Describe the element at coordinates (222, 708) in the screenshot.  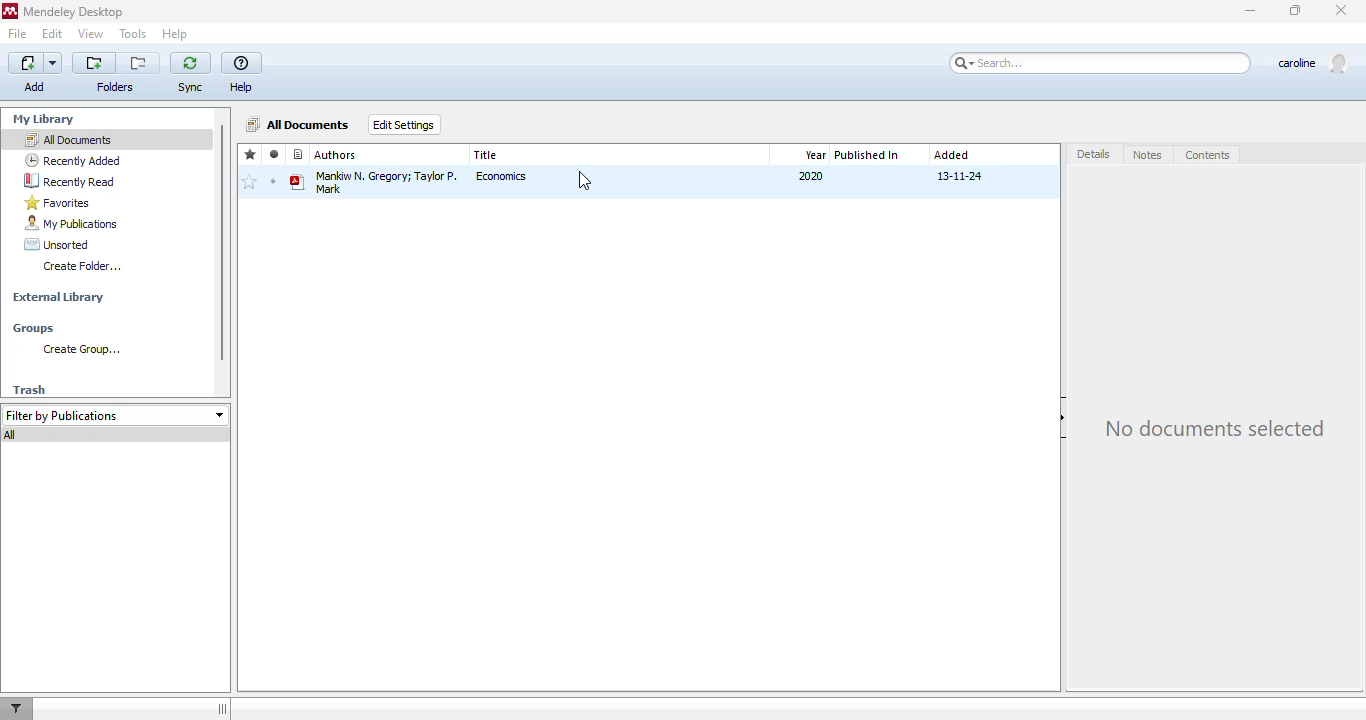
I see `toggle hide/show` at that location.